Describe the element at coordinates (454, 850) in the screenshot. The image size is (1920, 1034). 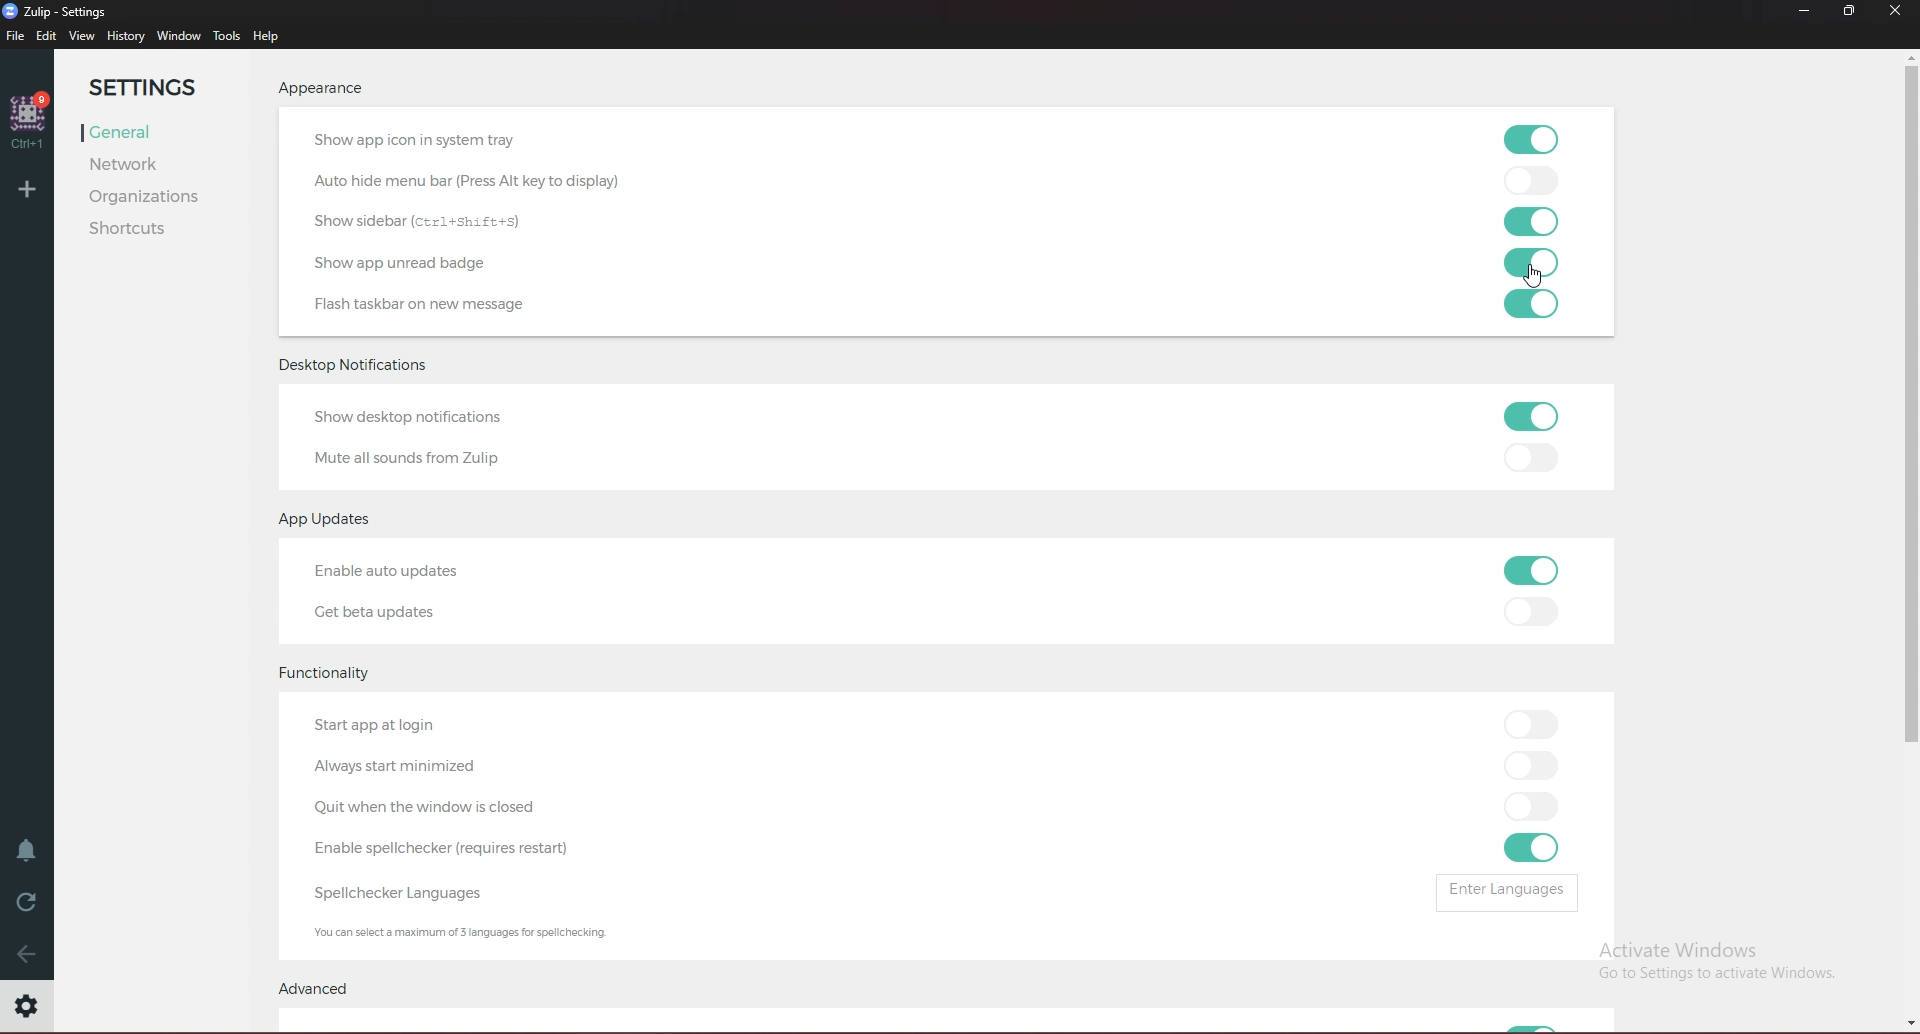
I see `enable Spell Checker` at that location.